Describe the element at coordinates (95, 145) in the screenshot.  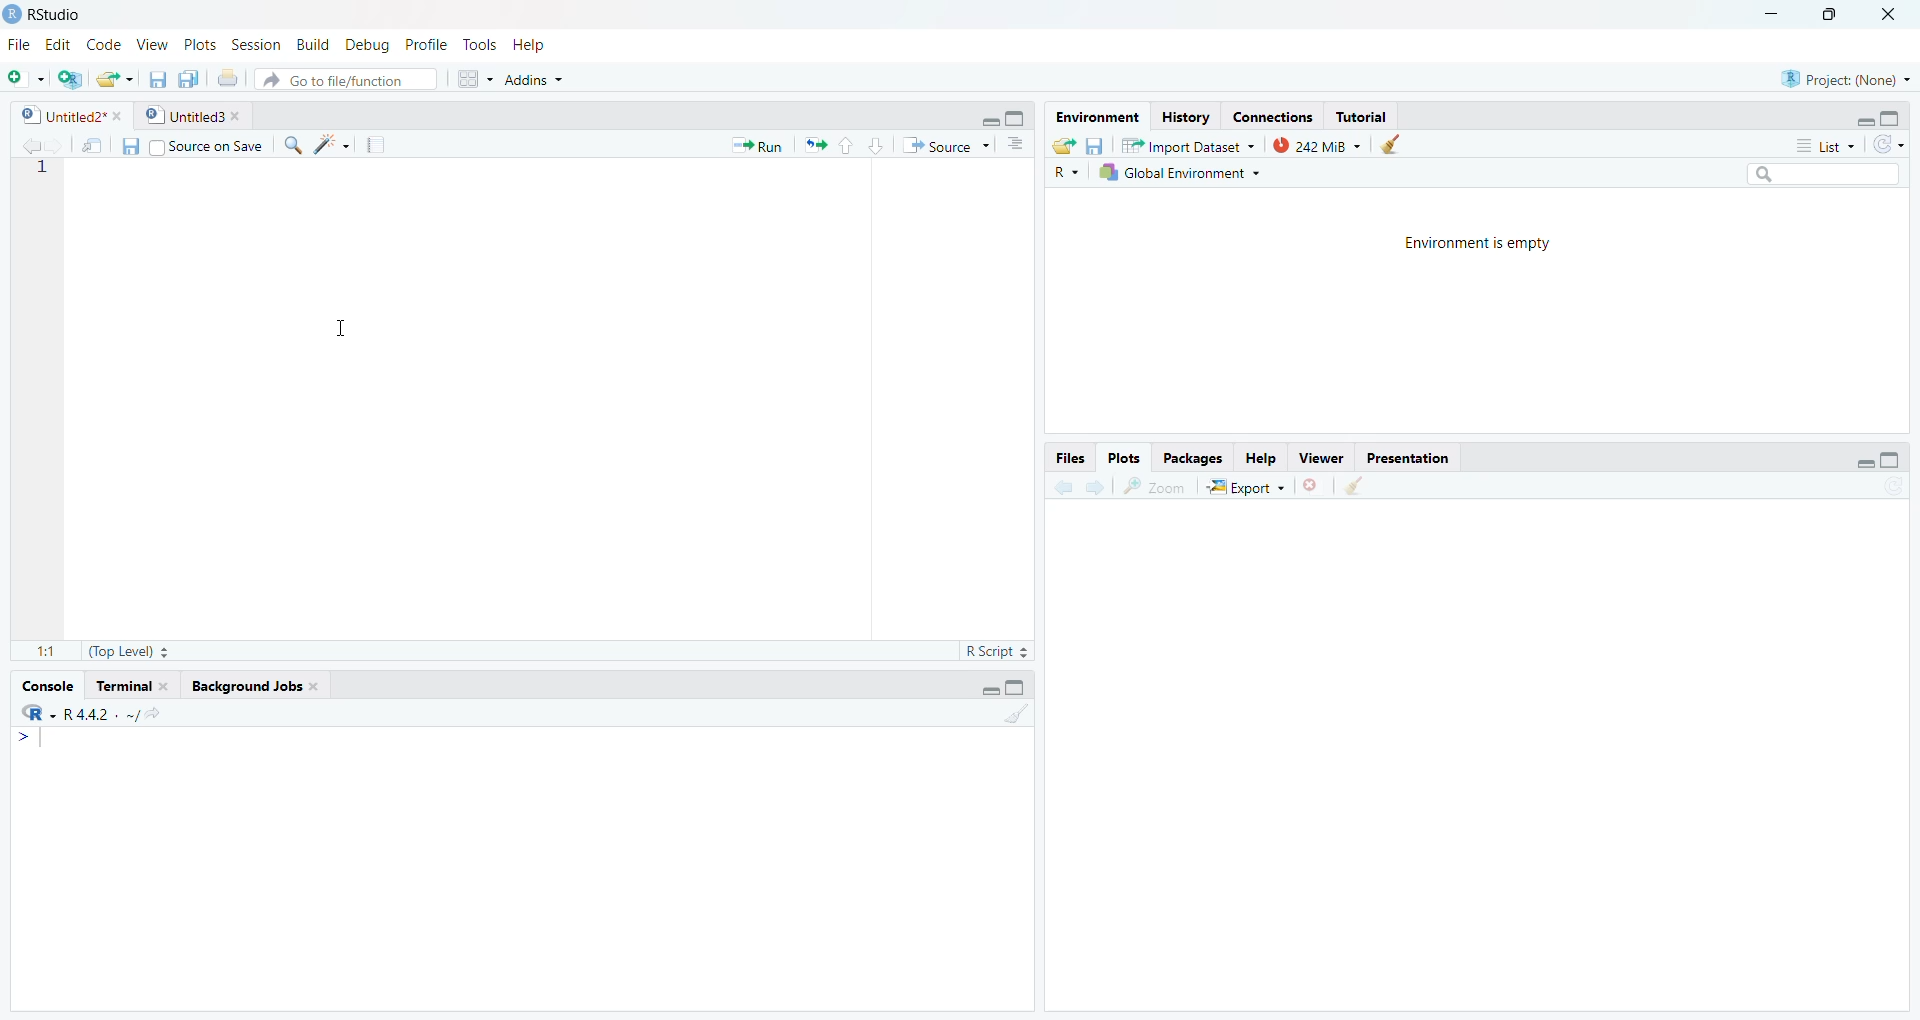
I see `show in window` at that location.